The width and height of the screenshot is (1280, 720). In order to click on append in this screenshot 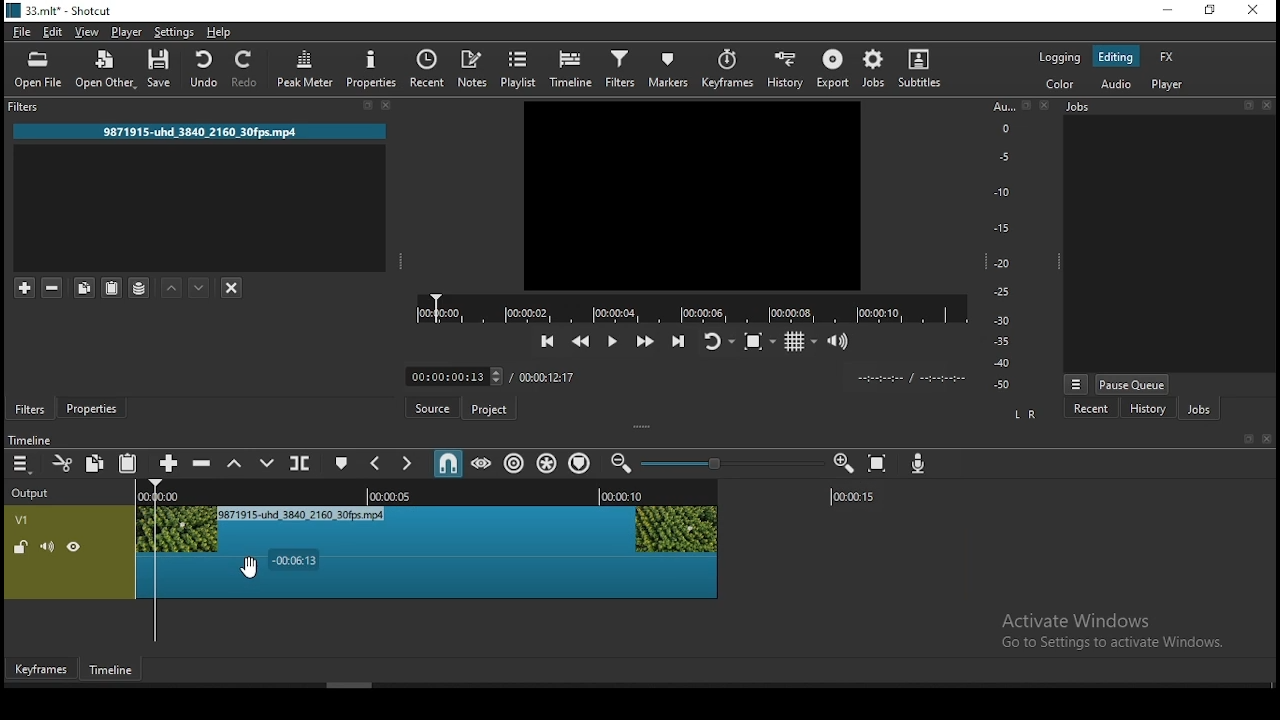, I will do `click(171, 463)`.